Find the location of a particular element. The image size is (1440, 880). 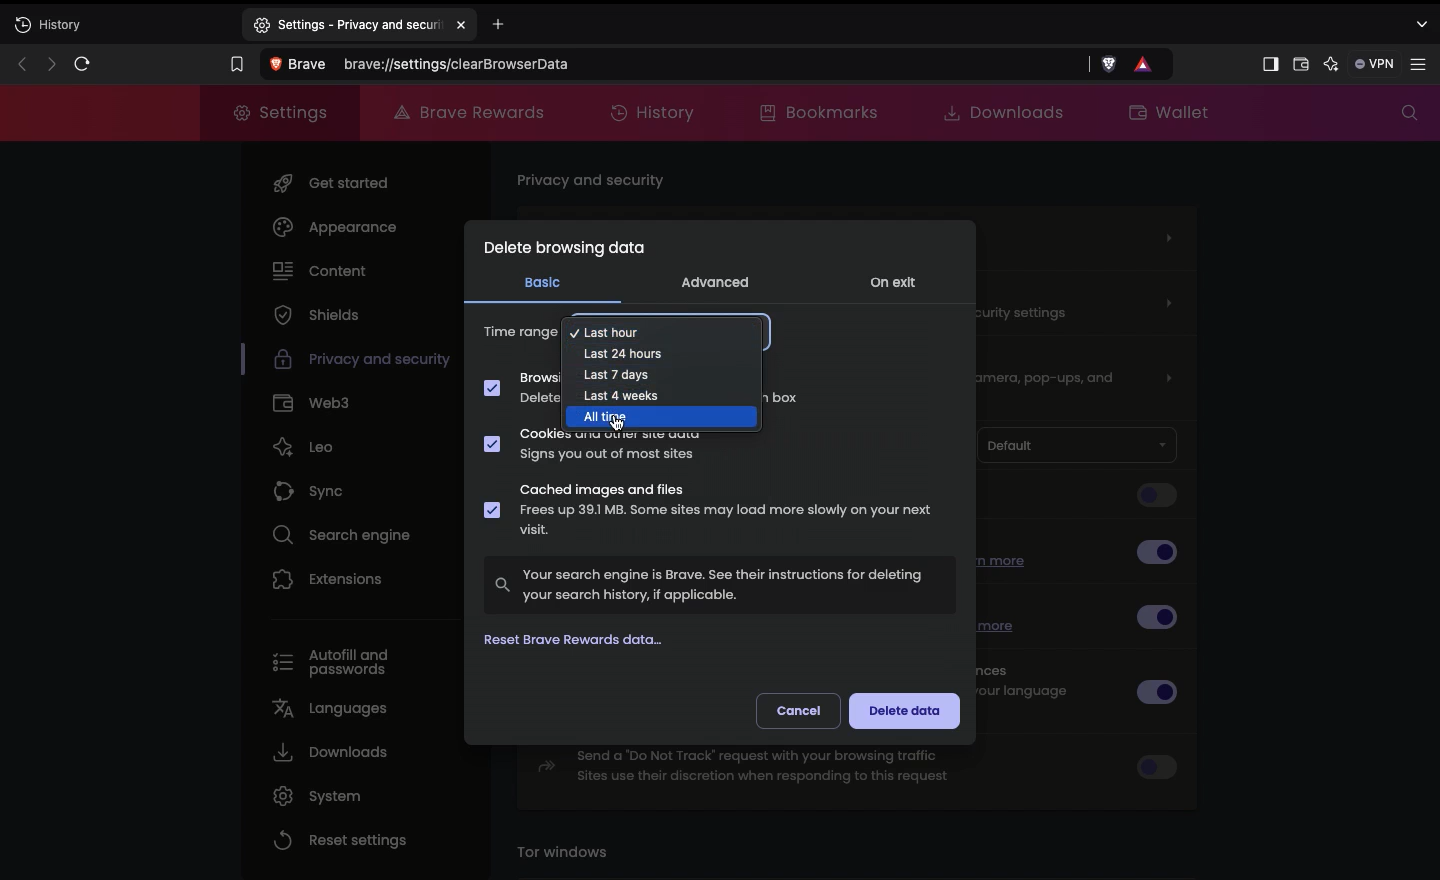

AI is located at coordinates (1329, 64).